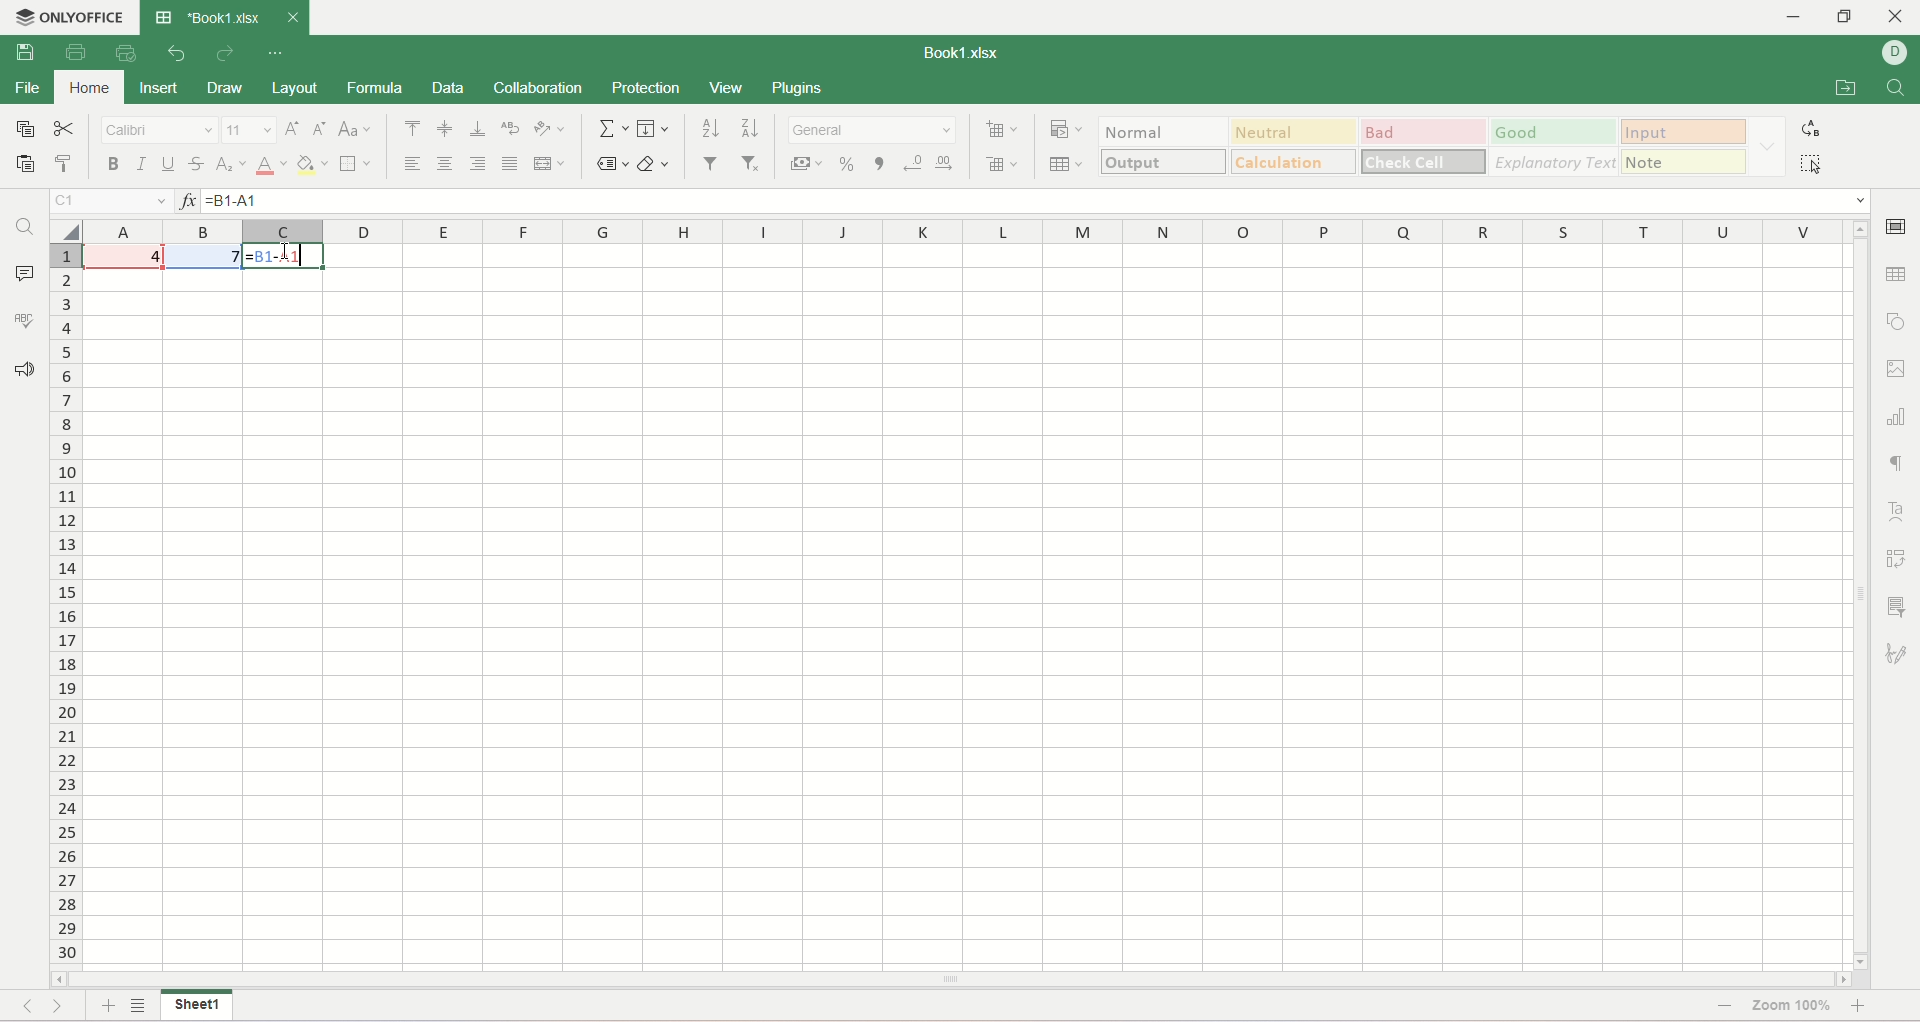  I want to click on cut, so click(65, 127).